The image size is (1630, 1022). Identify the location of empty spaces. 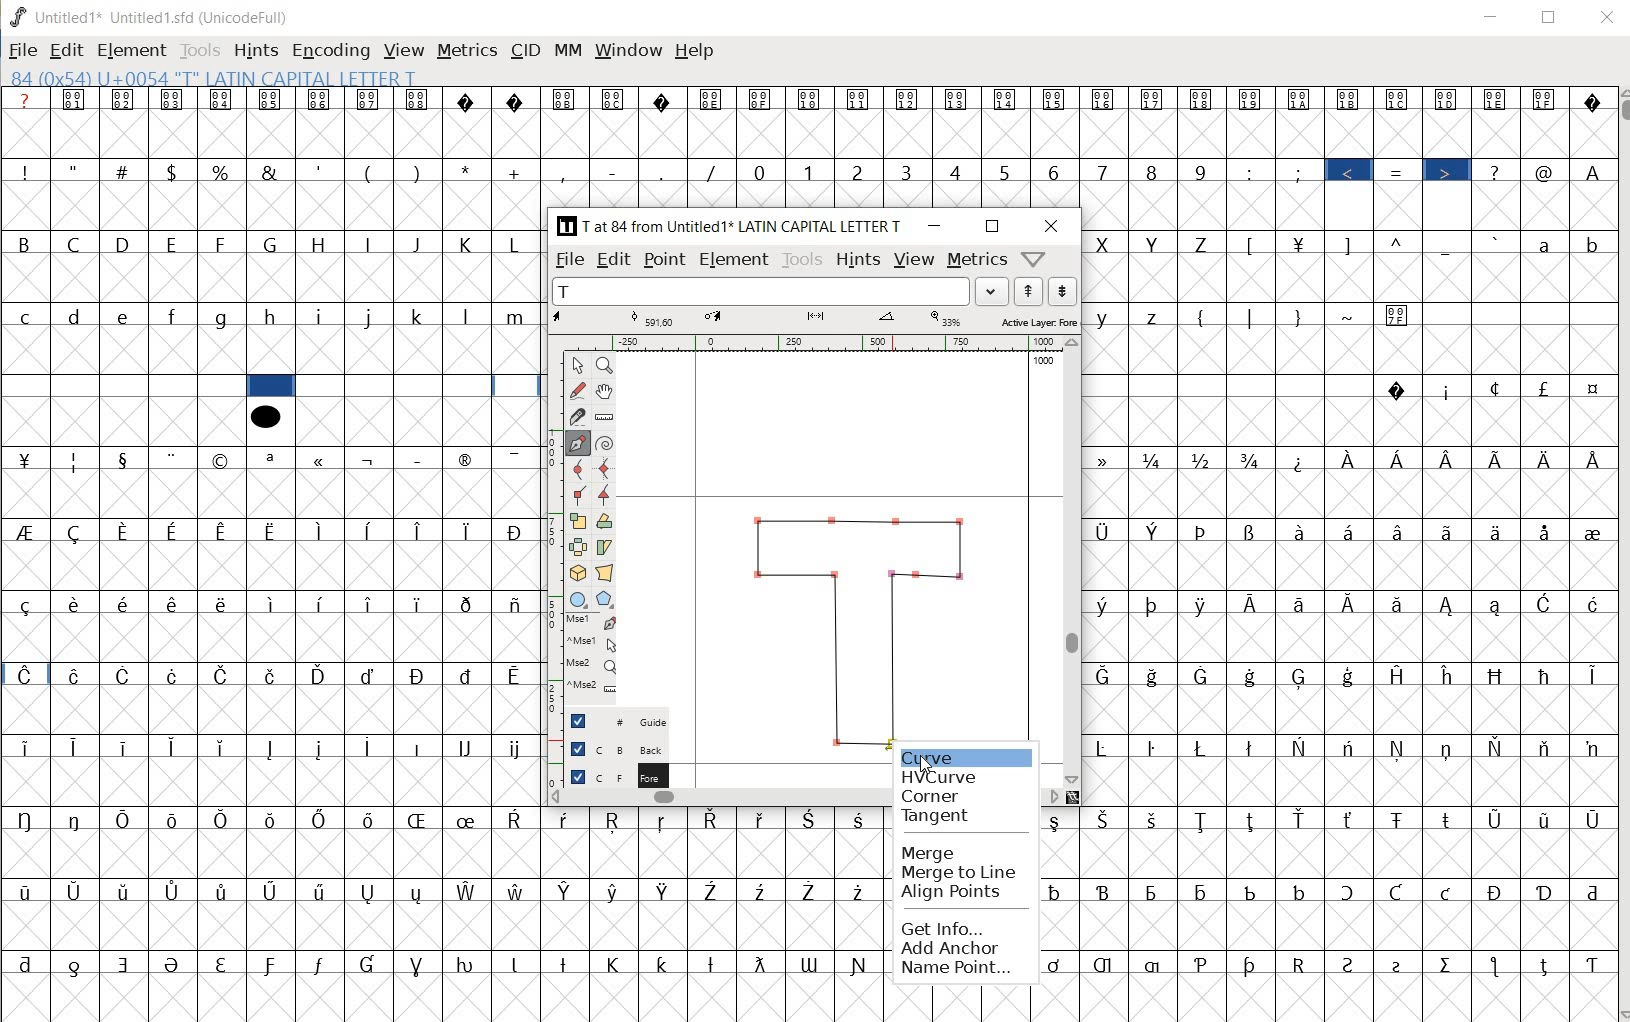
(1231, 388).